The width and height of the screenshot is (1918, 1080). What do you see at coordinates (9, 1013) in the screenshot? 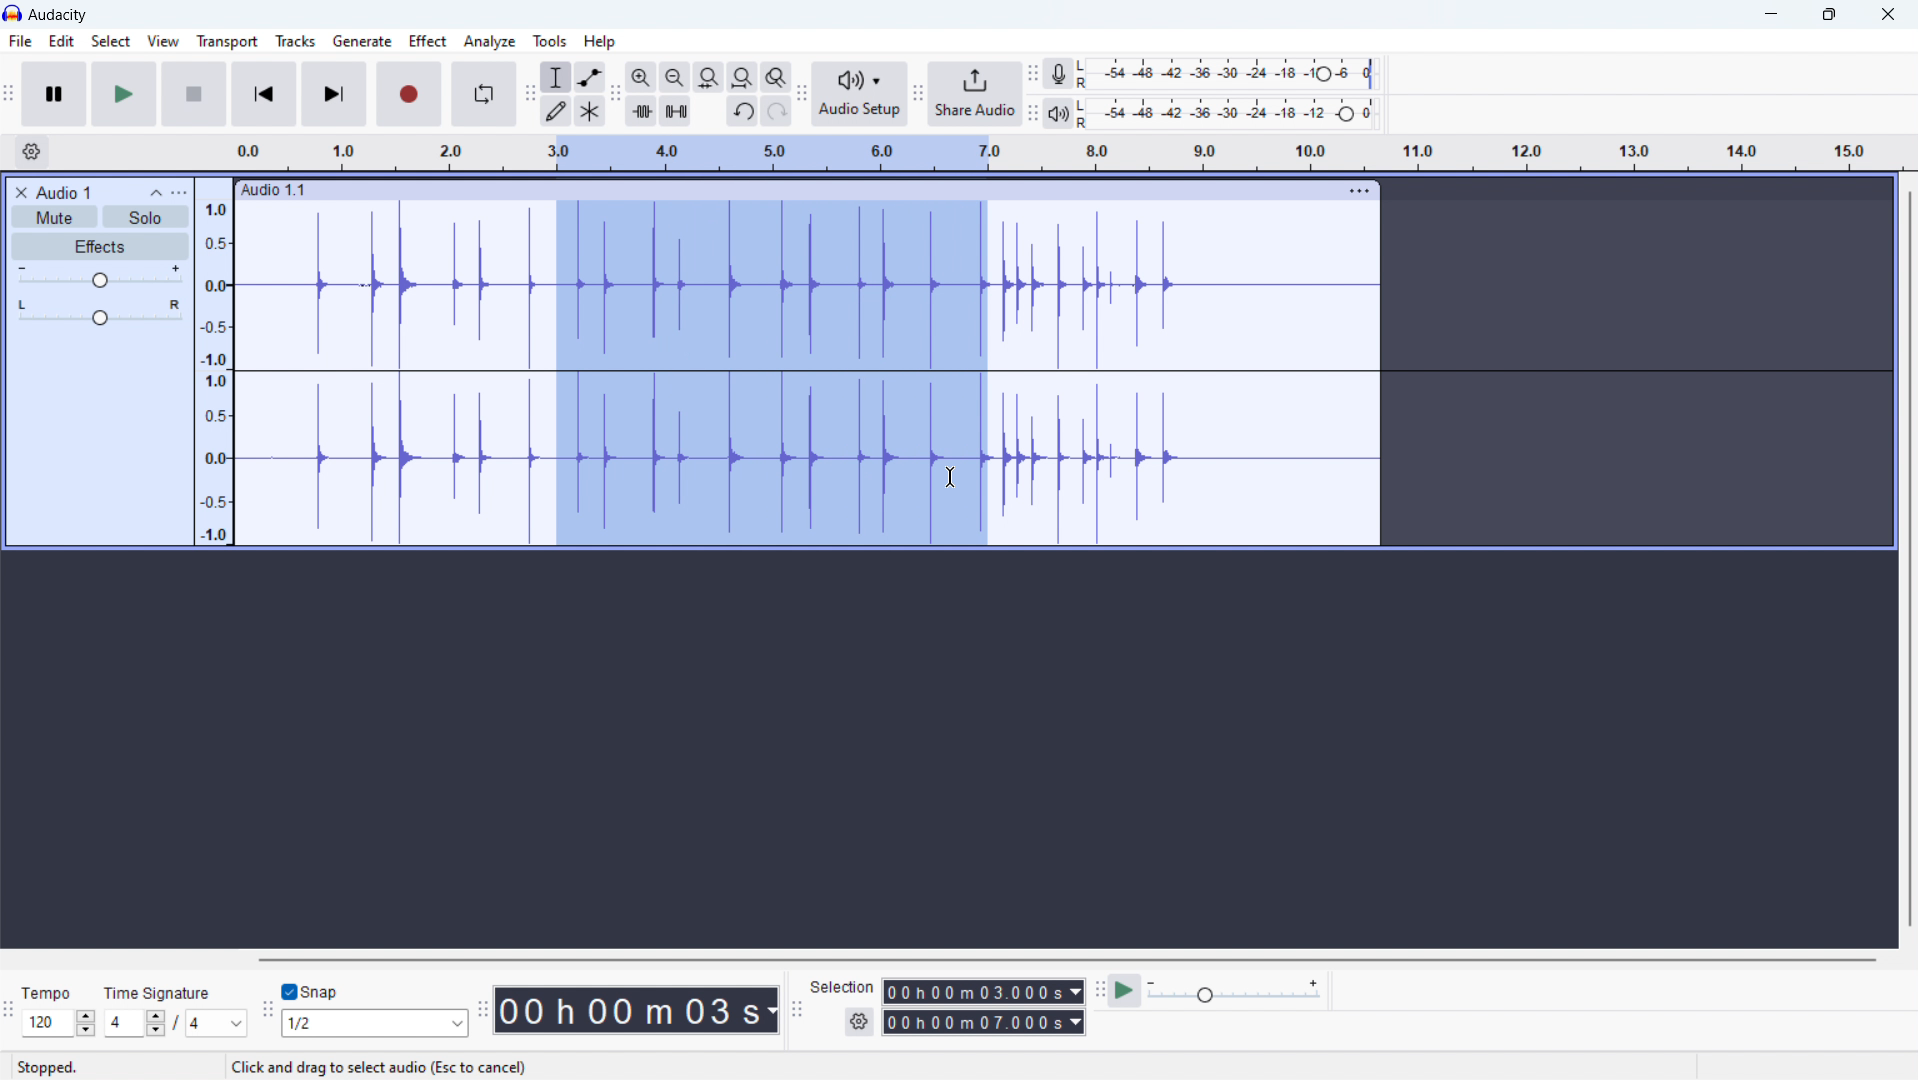
I see `time signature toolbar` at bounding box center [9, 1013].